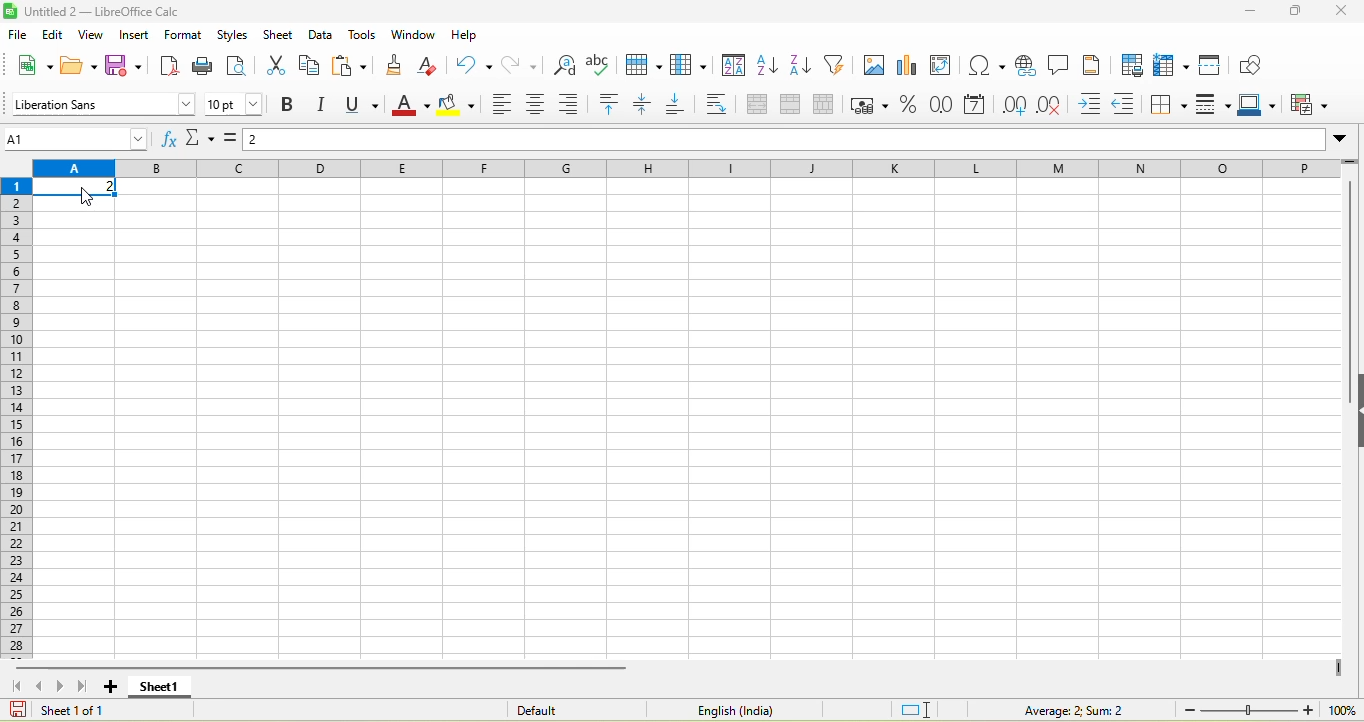 This screenshot has height=722, width=1364. I want to click on redo, so click(525, 64).